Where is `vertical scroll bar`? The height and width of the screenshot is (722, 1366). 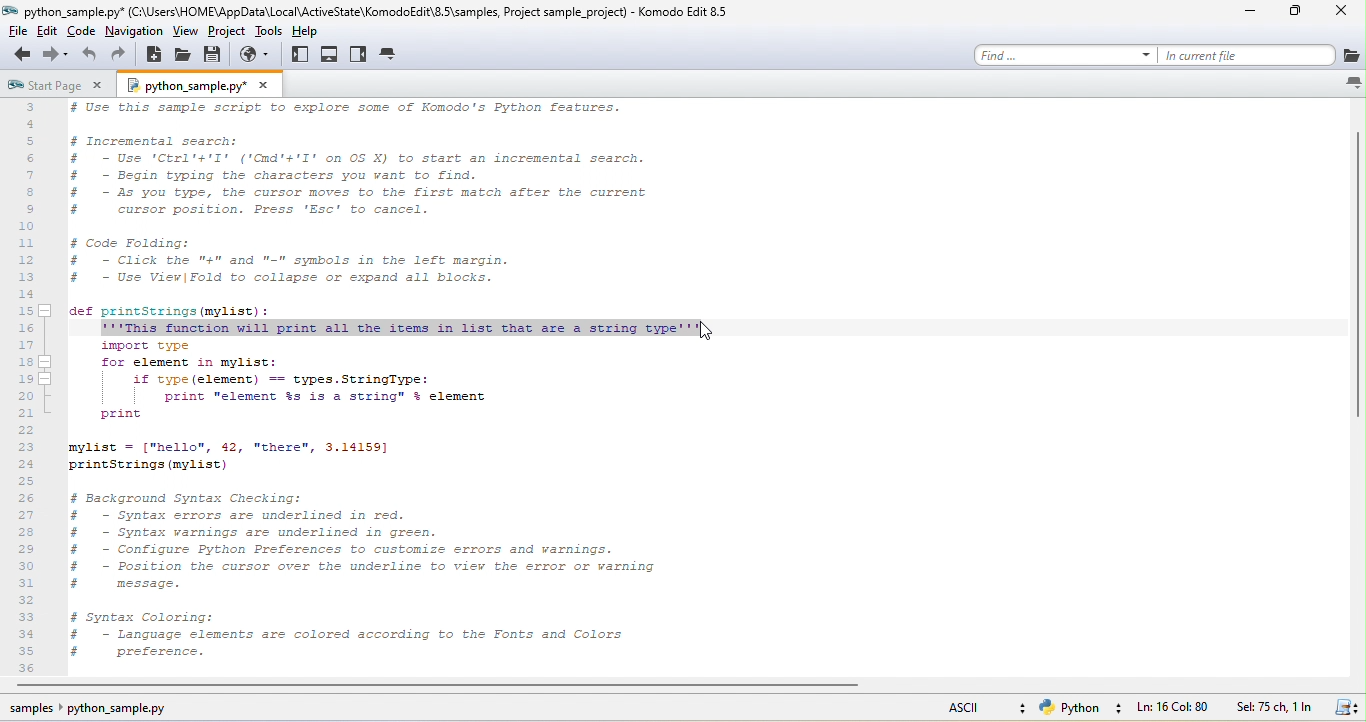
vertical scroll bar is located at coordinates (1353, 269).